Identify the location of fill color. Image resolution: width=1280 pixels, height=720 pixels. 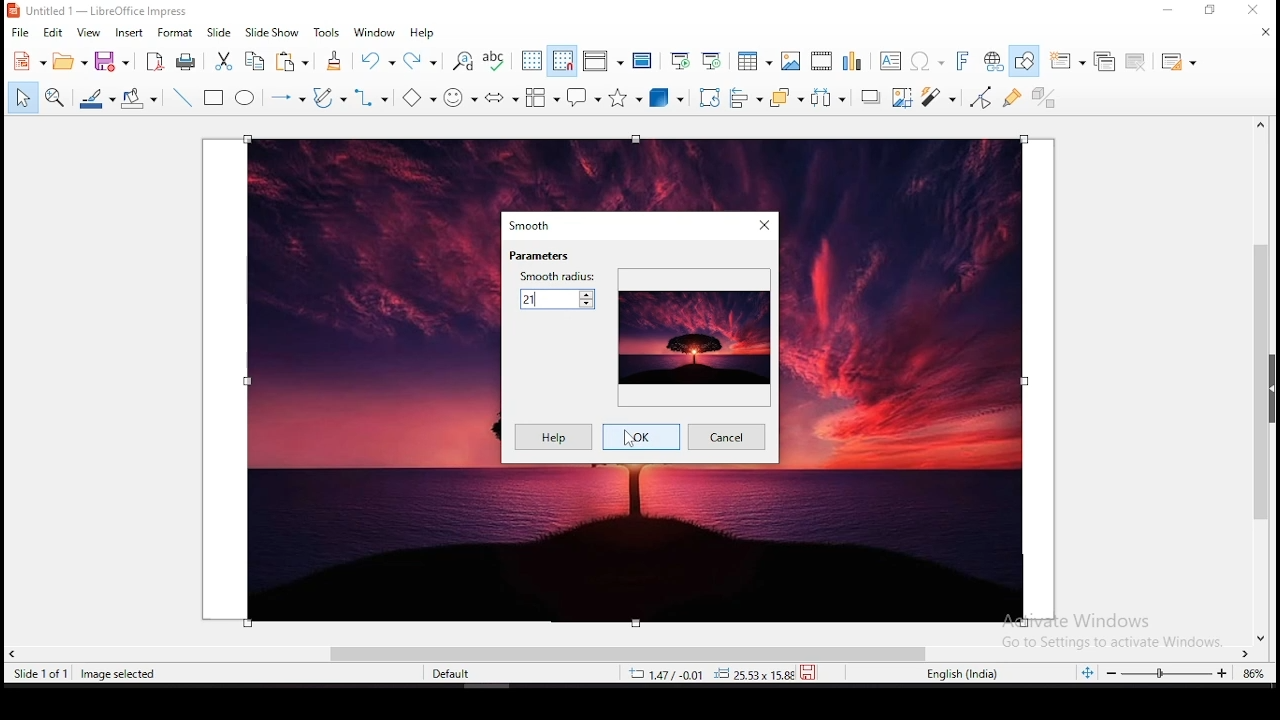
(139, 97).